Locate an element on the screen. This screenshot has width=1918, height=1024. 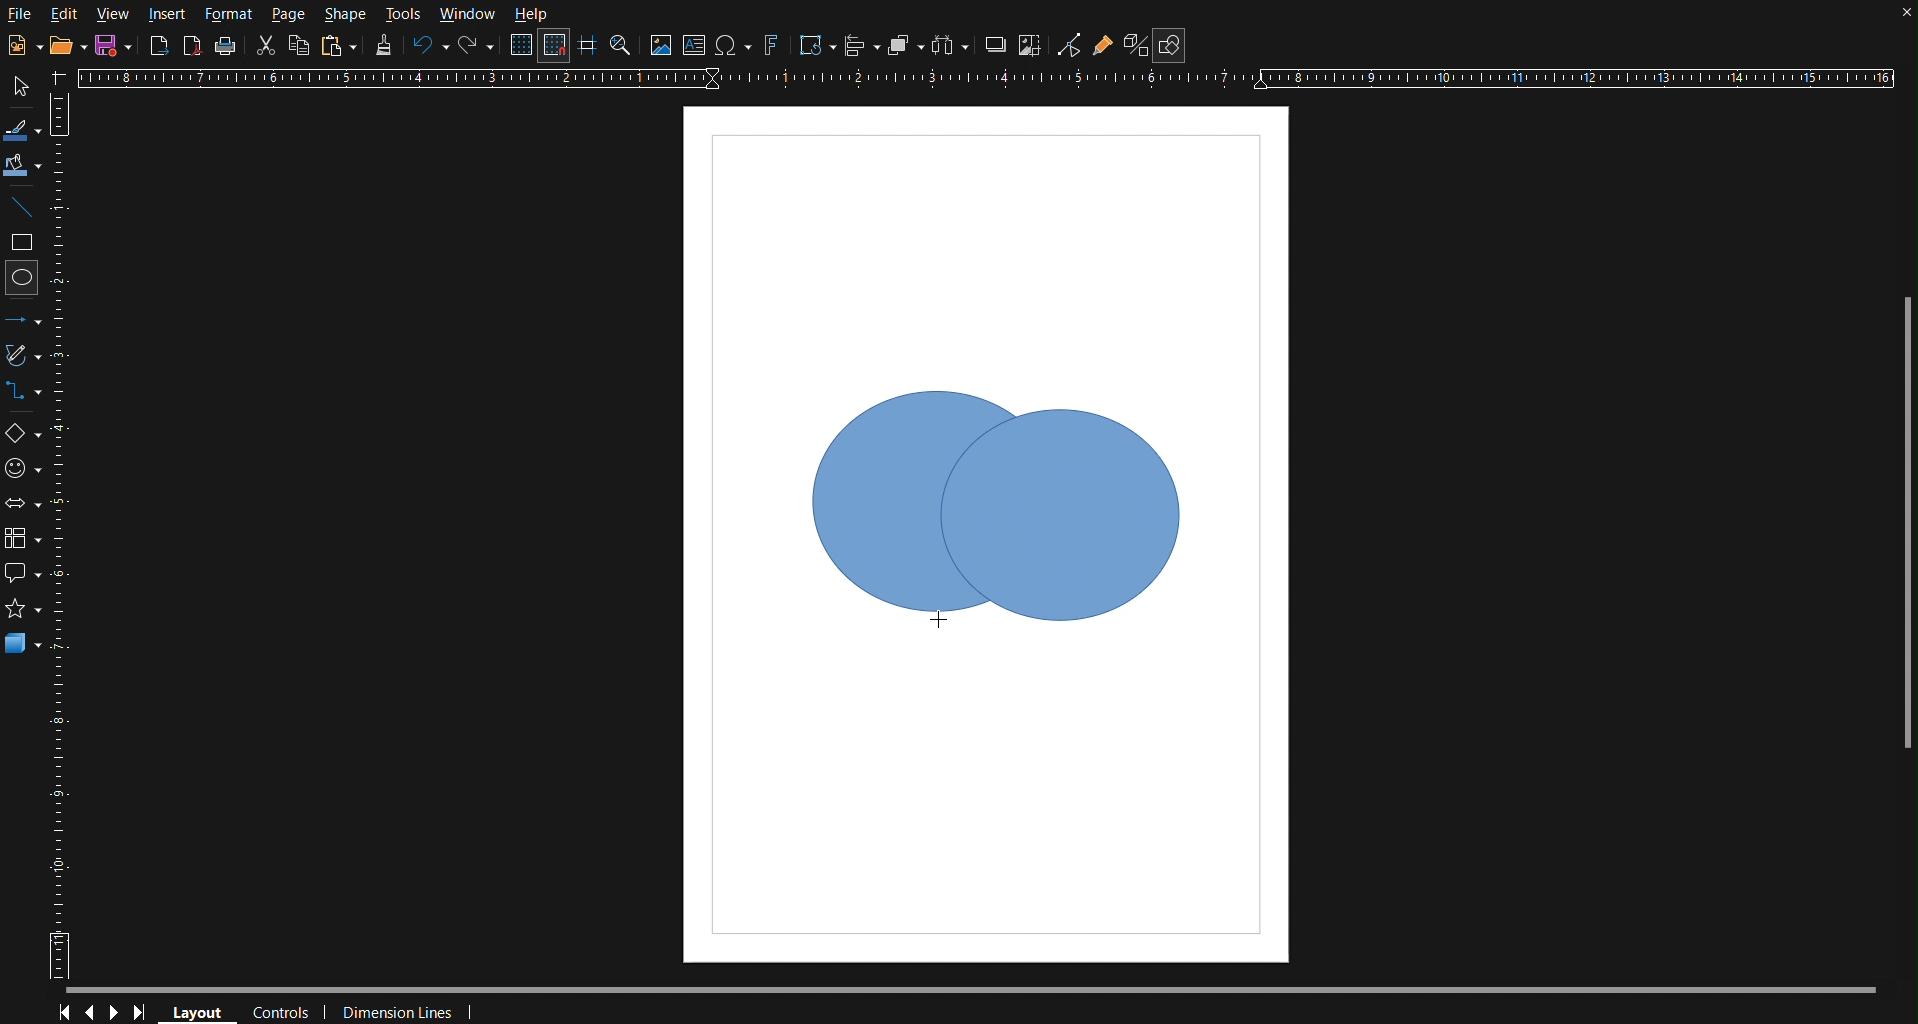
New is located at coordinates (110, 47).